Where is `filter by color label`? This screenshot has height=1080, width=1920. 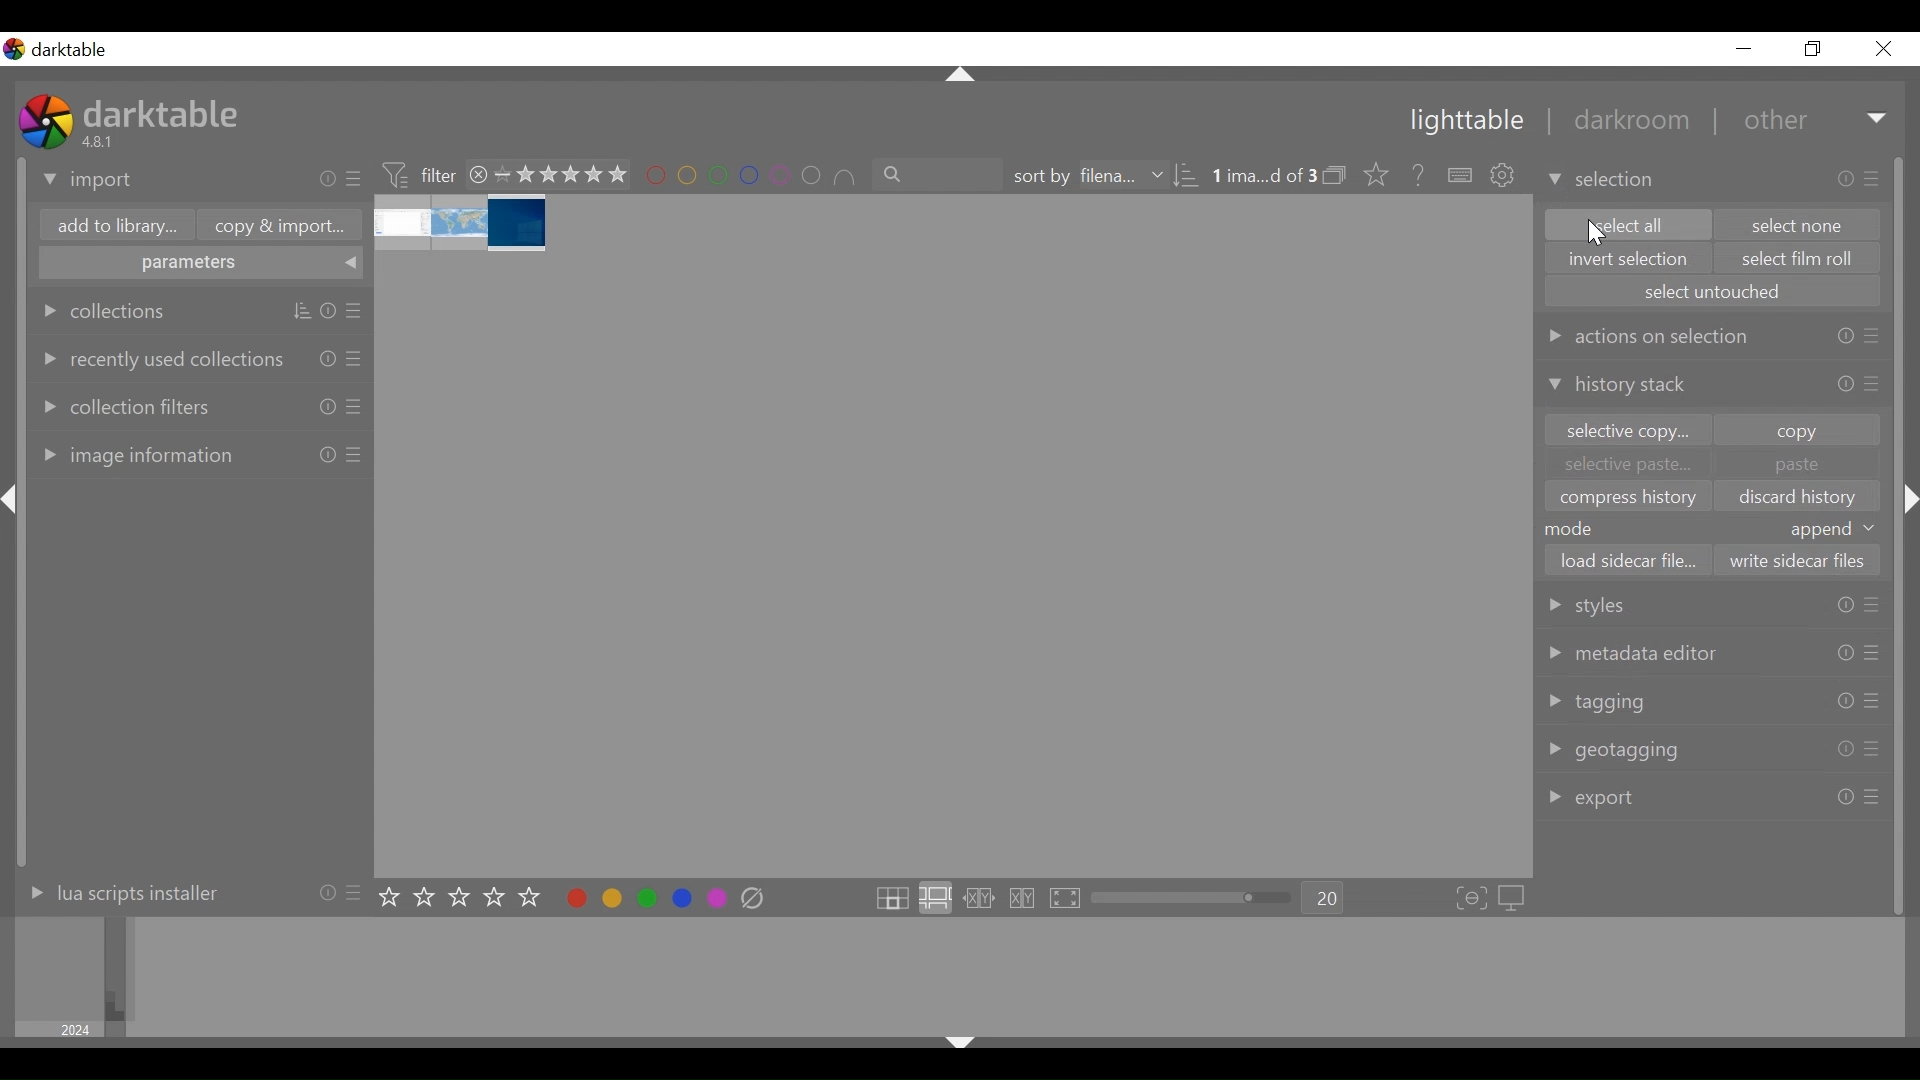
filter by color label is located at coordinates (752, 177).